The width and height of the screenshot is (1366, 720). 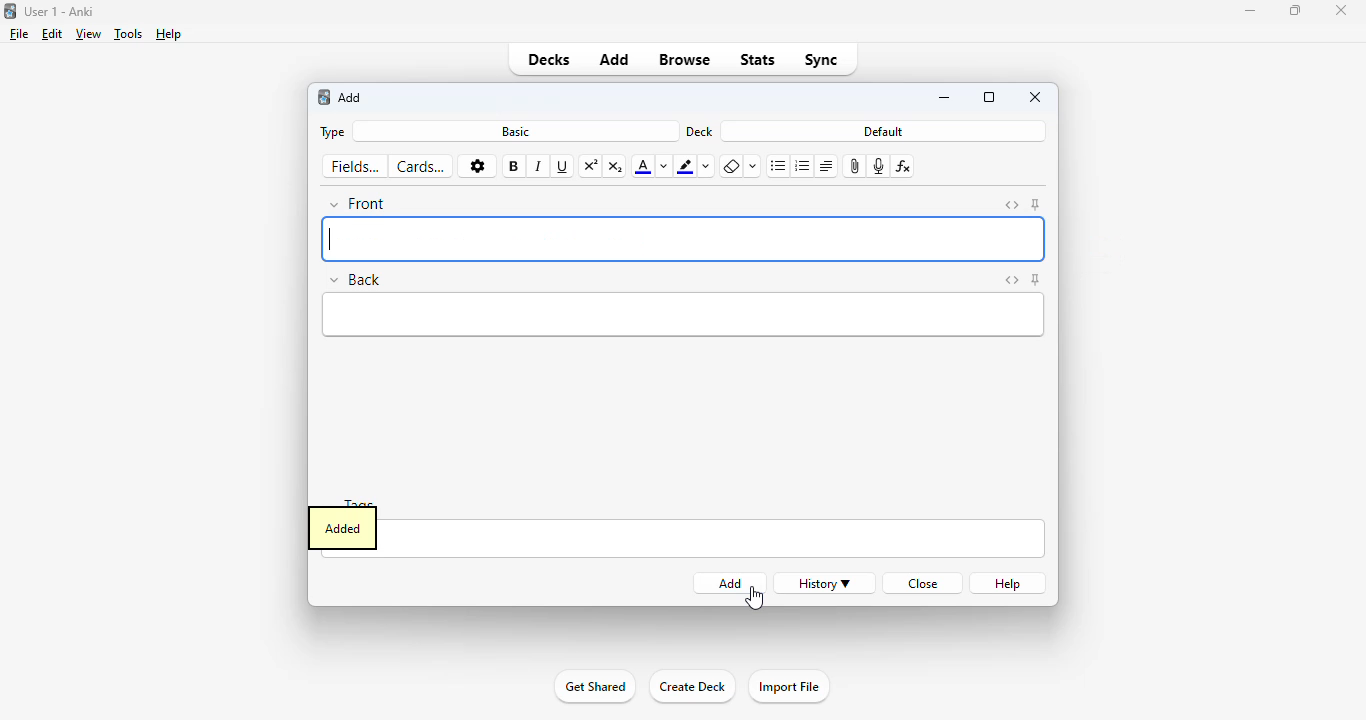 What do you see at coordinates (824, 583) in the screenshot?
I see `history` at bounding box center [824, 583].